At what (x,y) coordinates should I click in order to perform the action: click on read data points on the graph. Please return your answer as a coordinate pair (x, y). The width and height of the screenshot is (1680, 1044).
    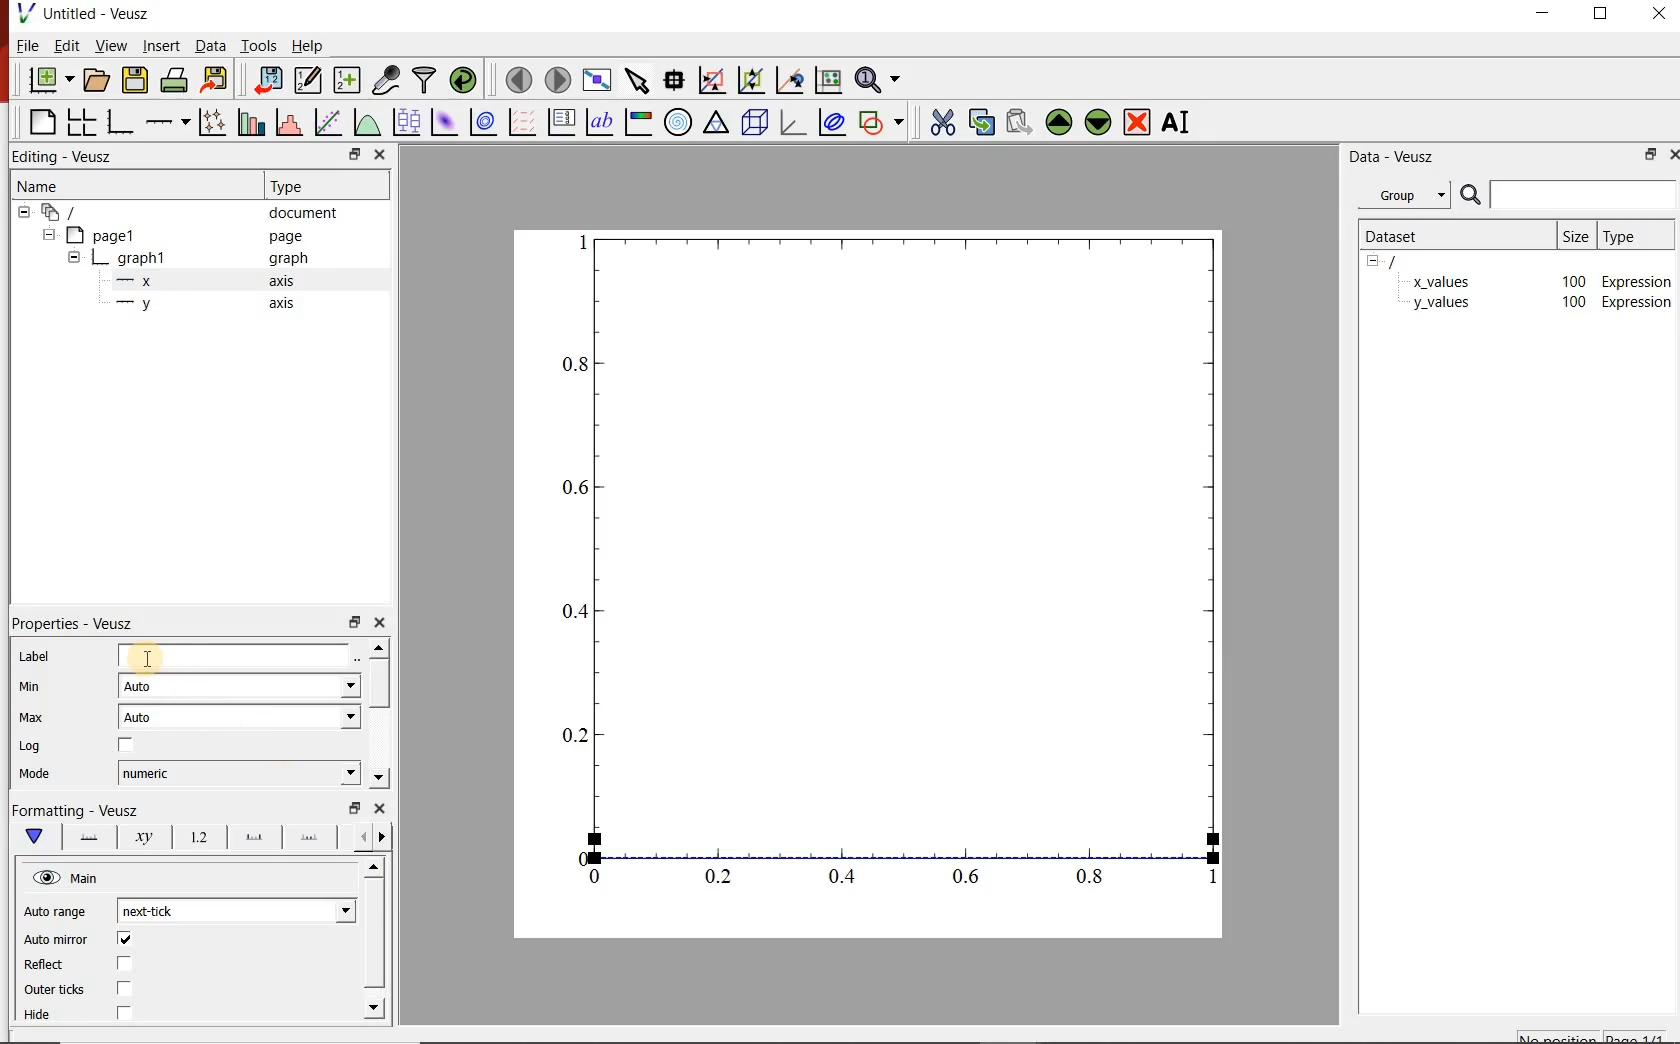
    Looking at the image, I should click on (675, 79).